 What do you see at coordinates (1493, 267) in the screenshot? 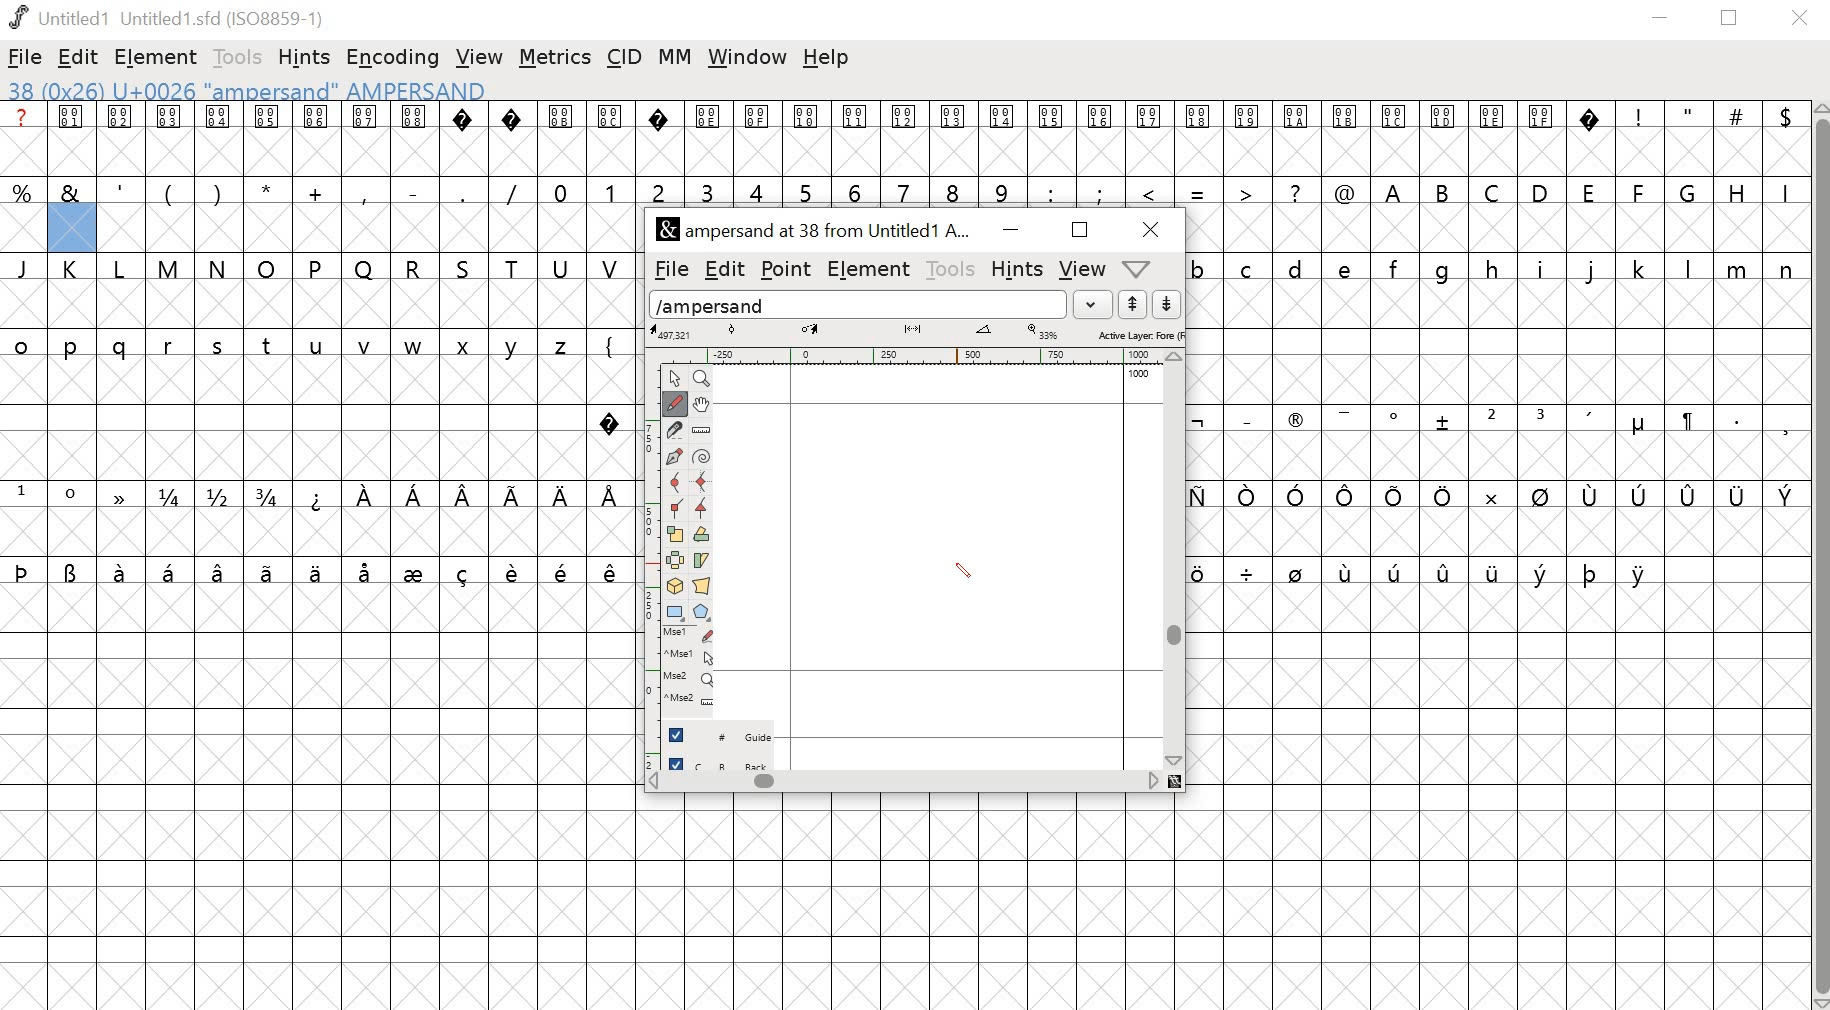
I see `h` at bounding box center [1493, 267].